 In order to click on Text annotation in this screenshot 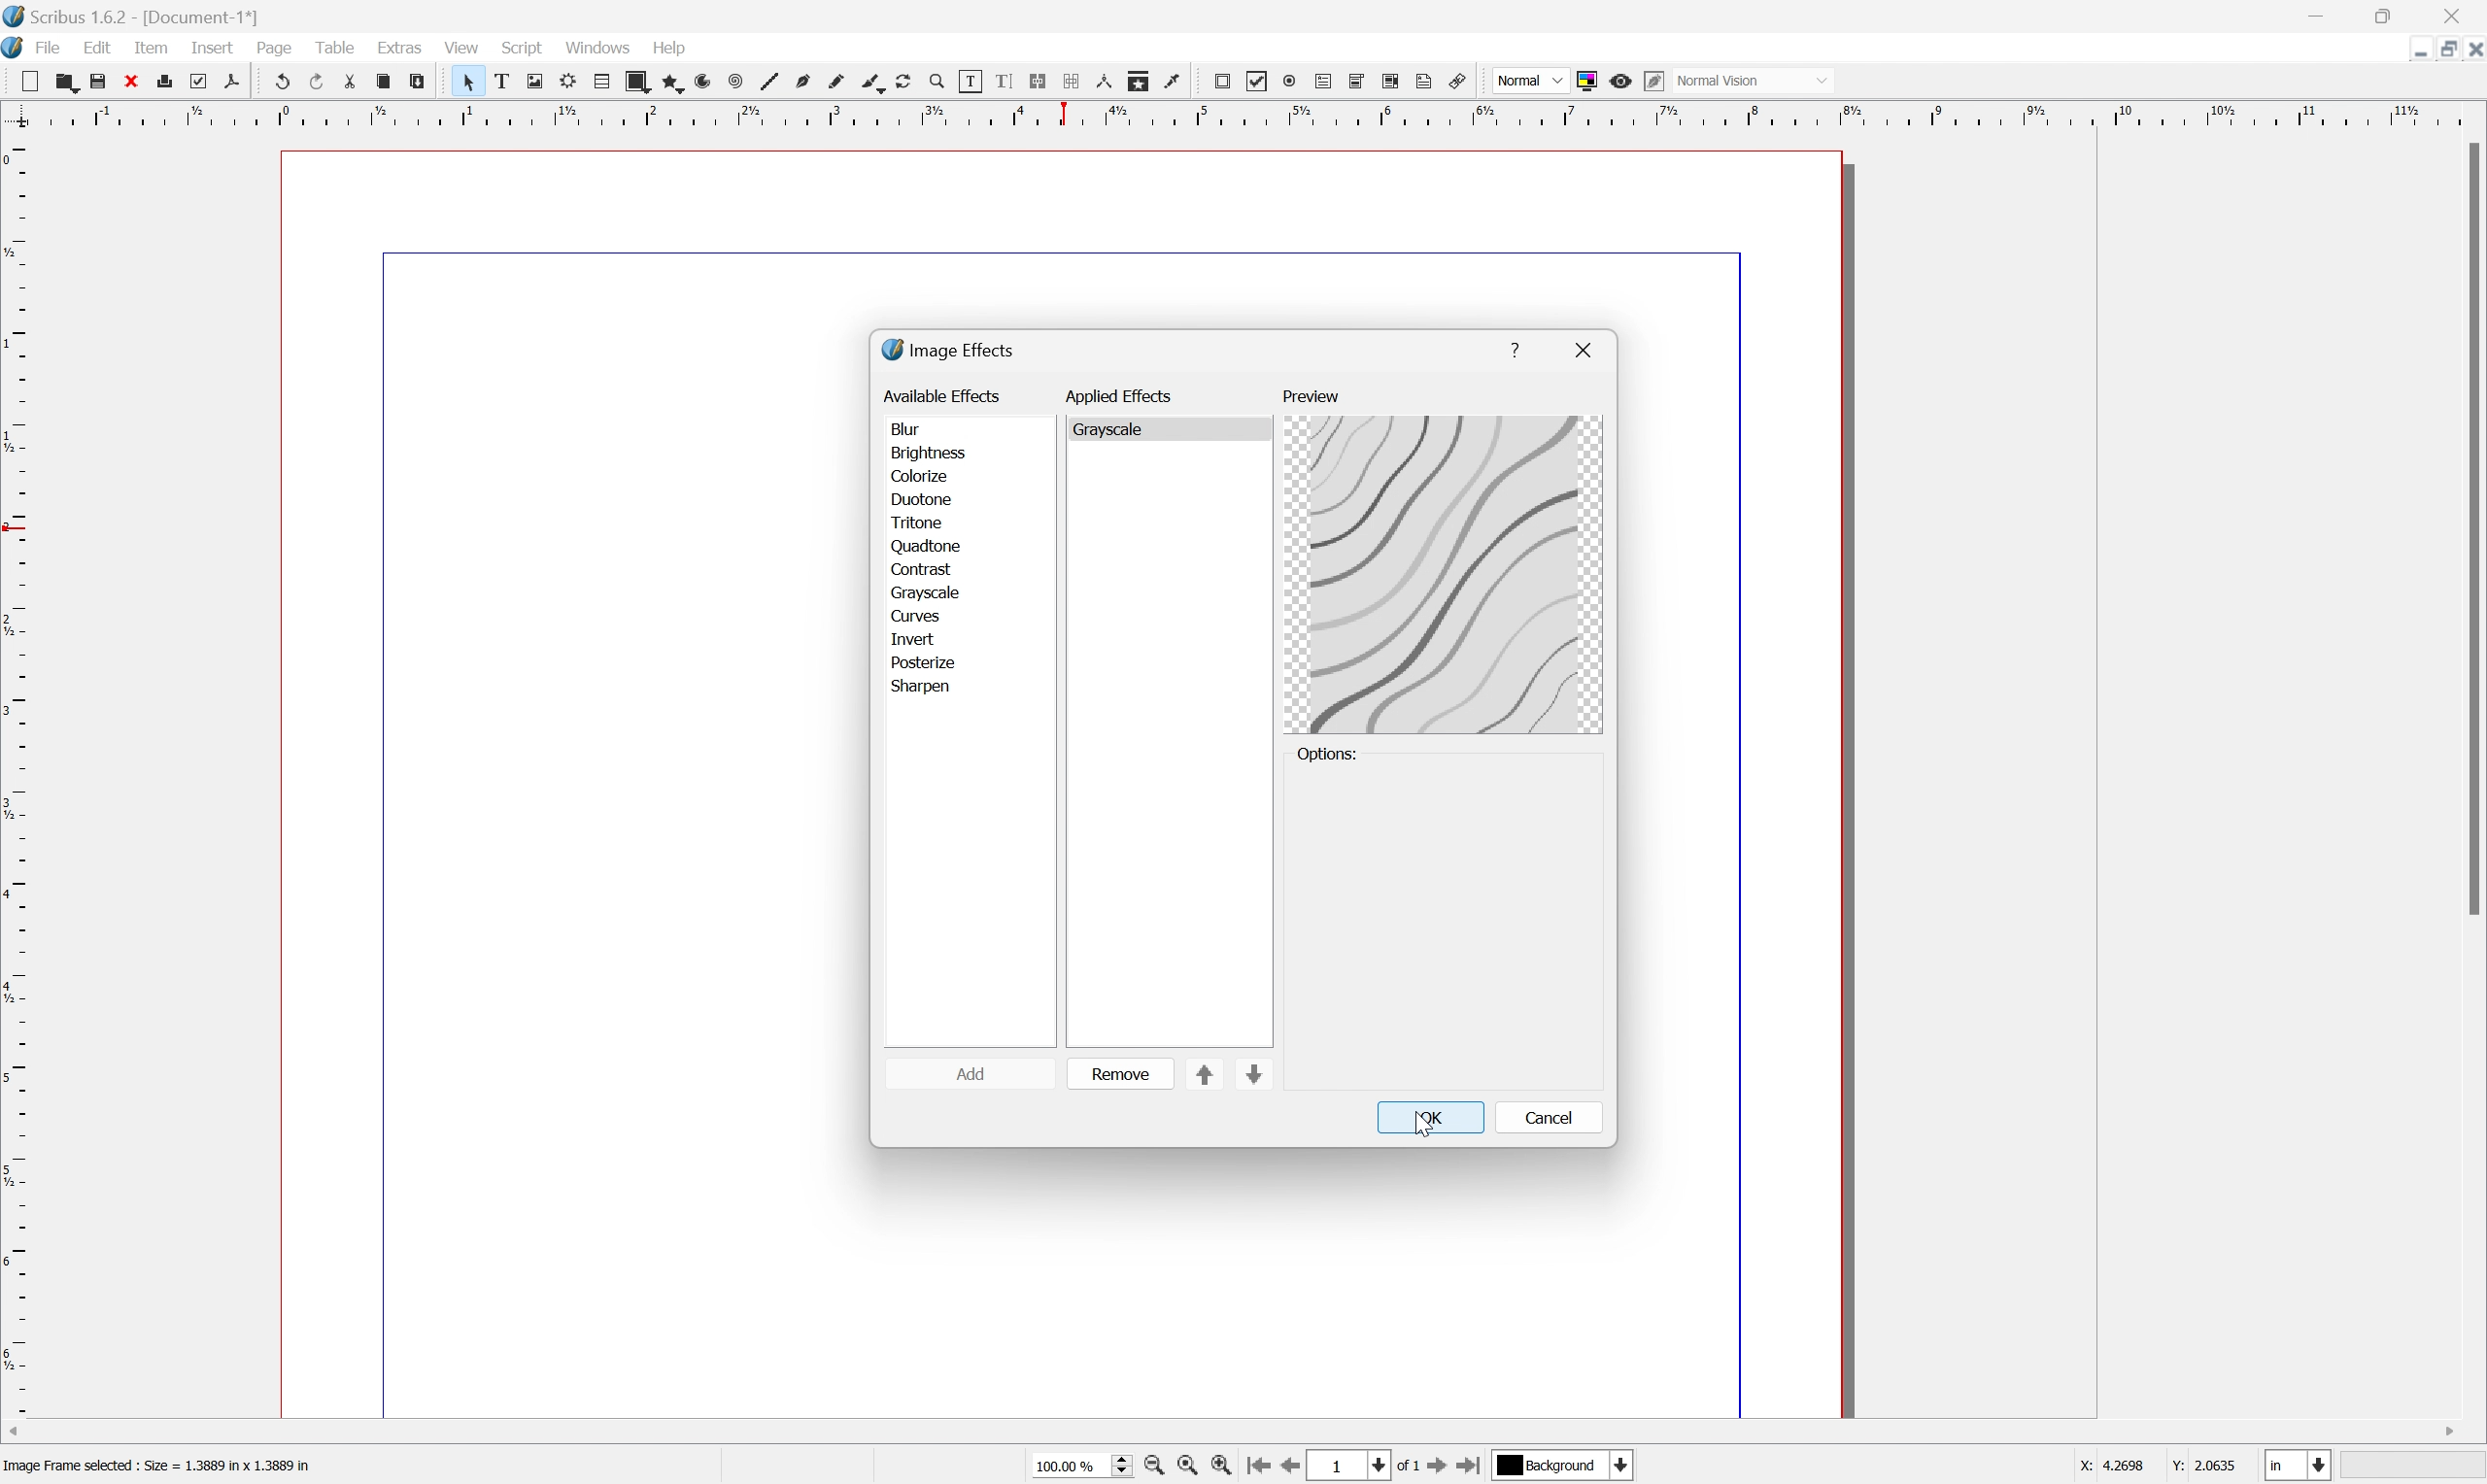, I will do `click(1426, 82)`.